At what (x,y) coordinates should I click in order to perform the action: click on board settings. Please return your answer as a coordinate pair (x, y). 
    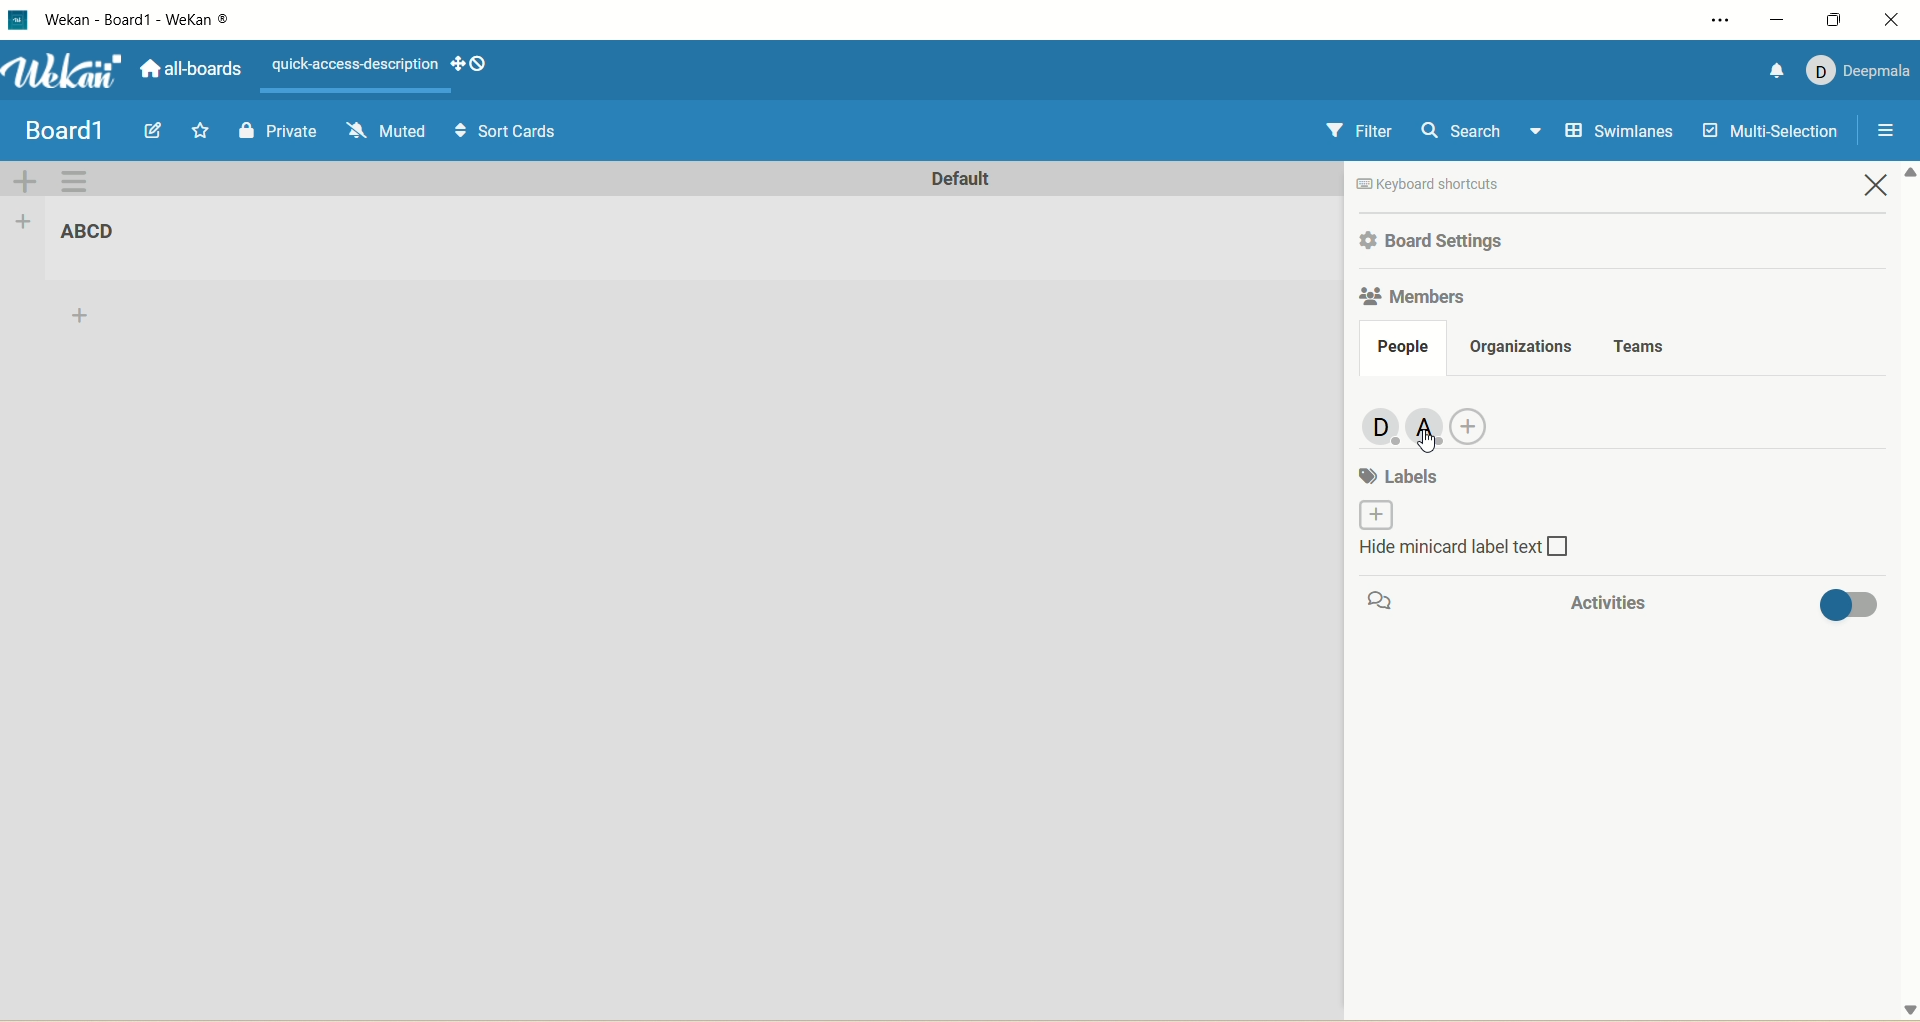
    Looking at the image, I should click on (1439, 240).